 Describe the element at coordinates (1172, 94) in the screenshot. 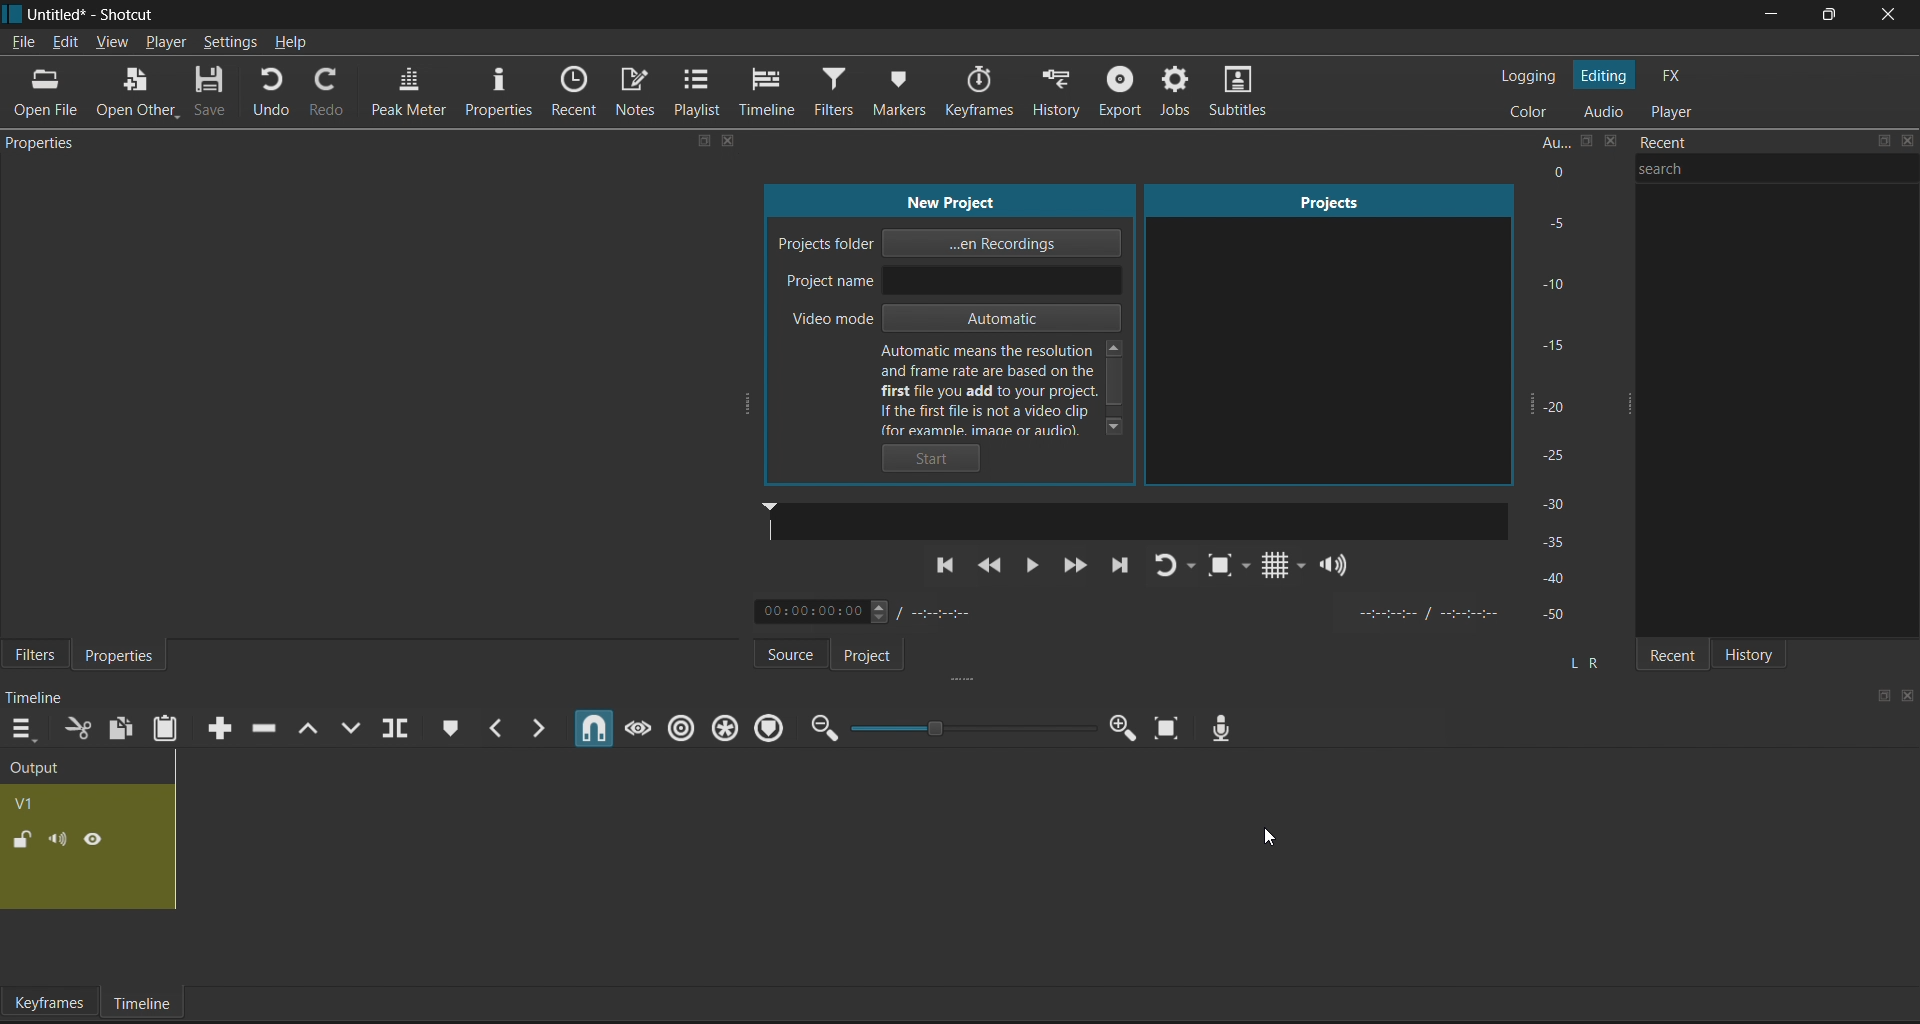

I see `Jobs` at that location.